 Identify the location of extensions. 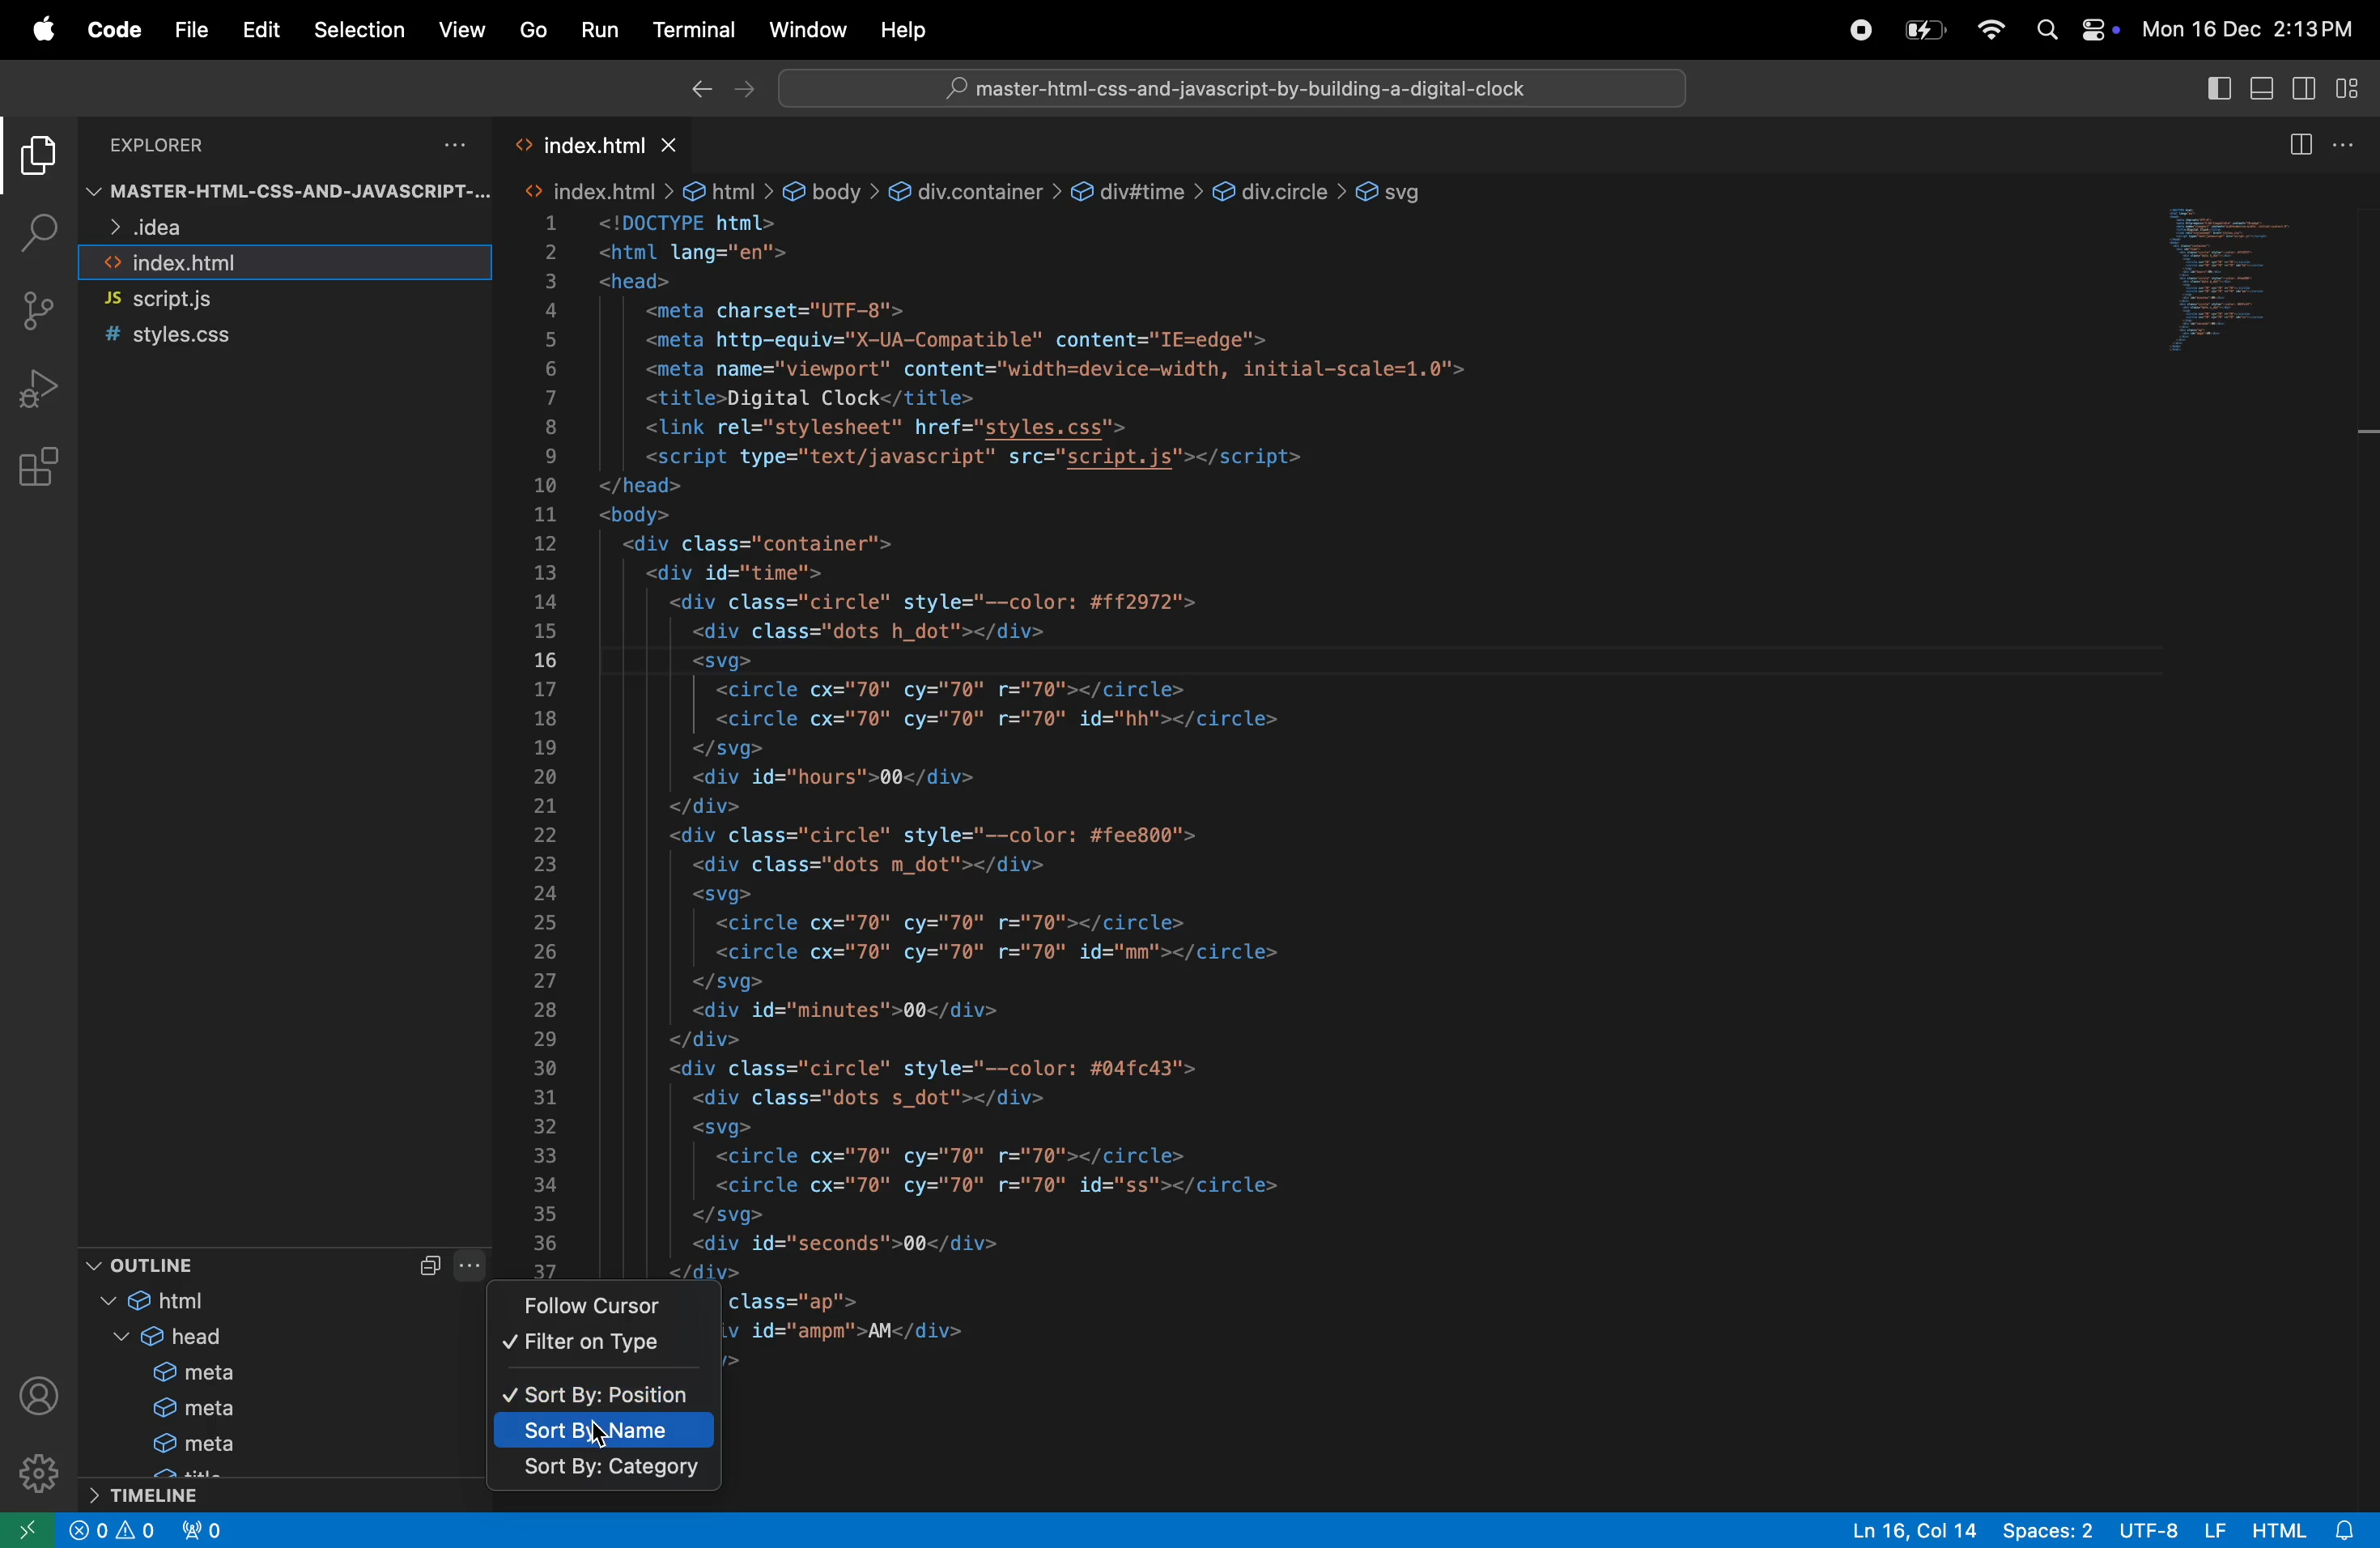
(44, 463).